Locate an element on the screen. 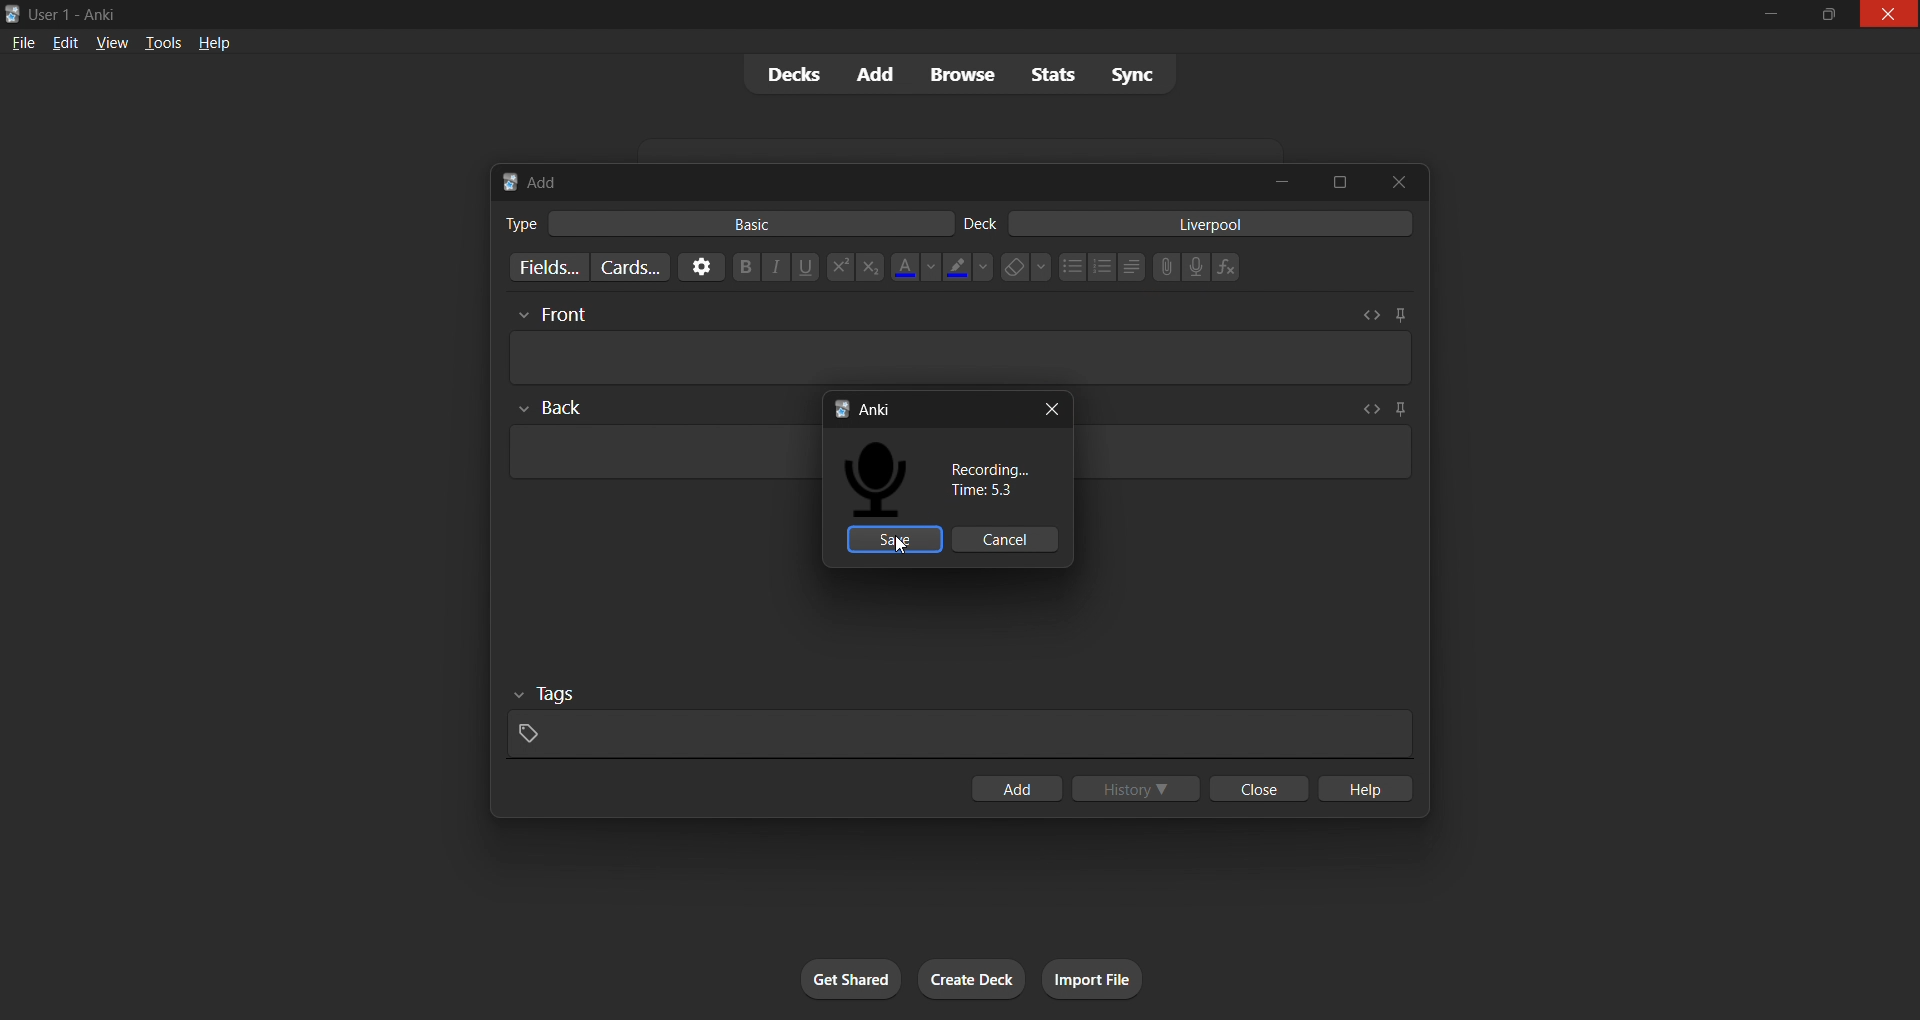  unordered list is located at coordinates (1068, 266).